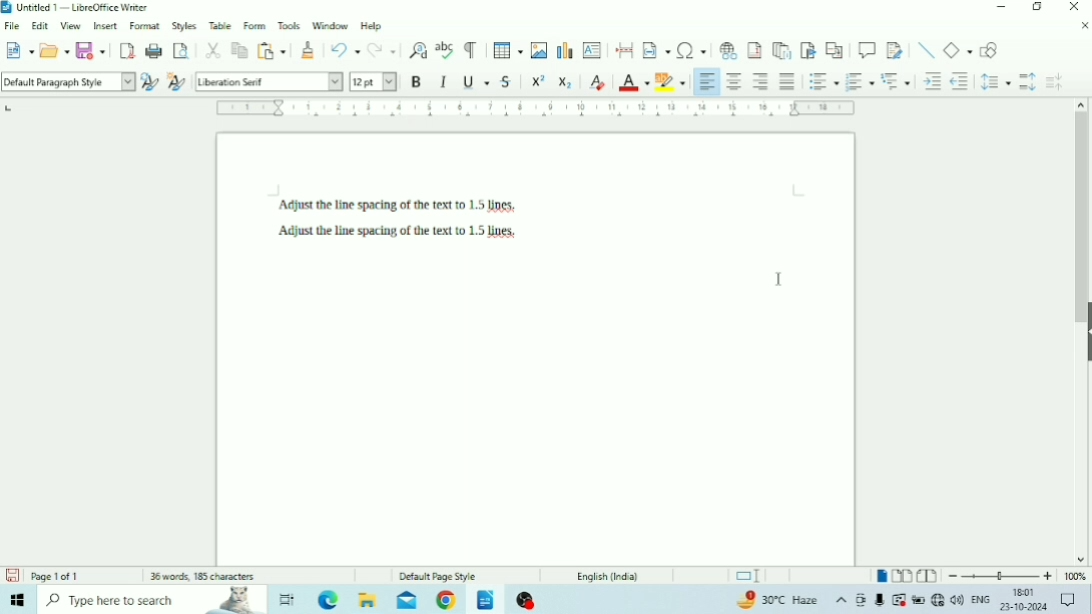 This screenshot has width=1092, height=614. What do you see at coordinates (566, 82) in the screenshot?
I see `Subscript` at bounding box center [566, 82].